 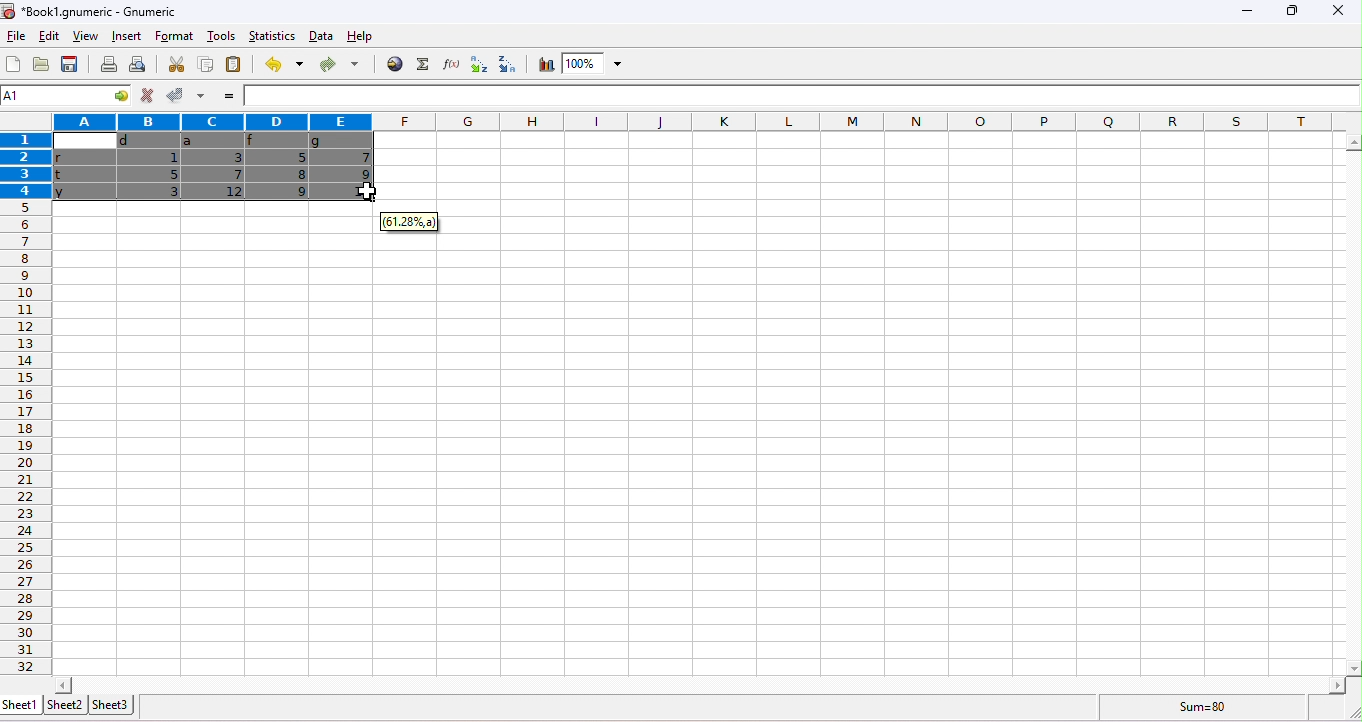 What do you see at coordinates (803, 95) in the screenshot?
I see `formula bar` at bounding box center [803, 95].